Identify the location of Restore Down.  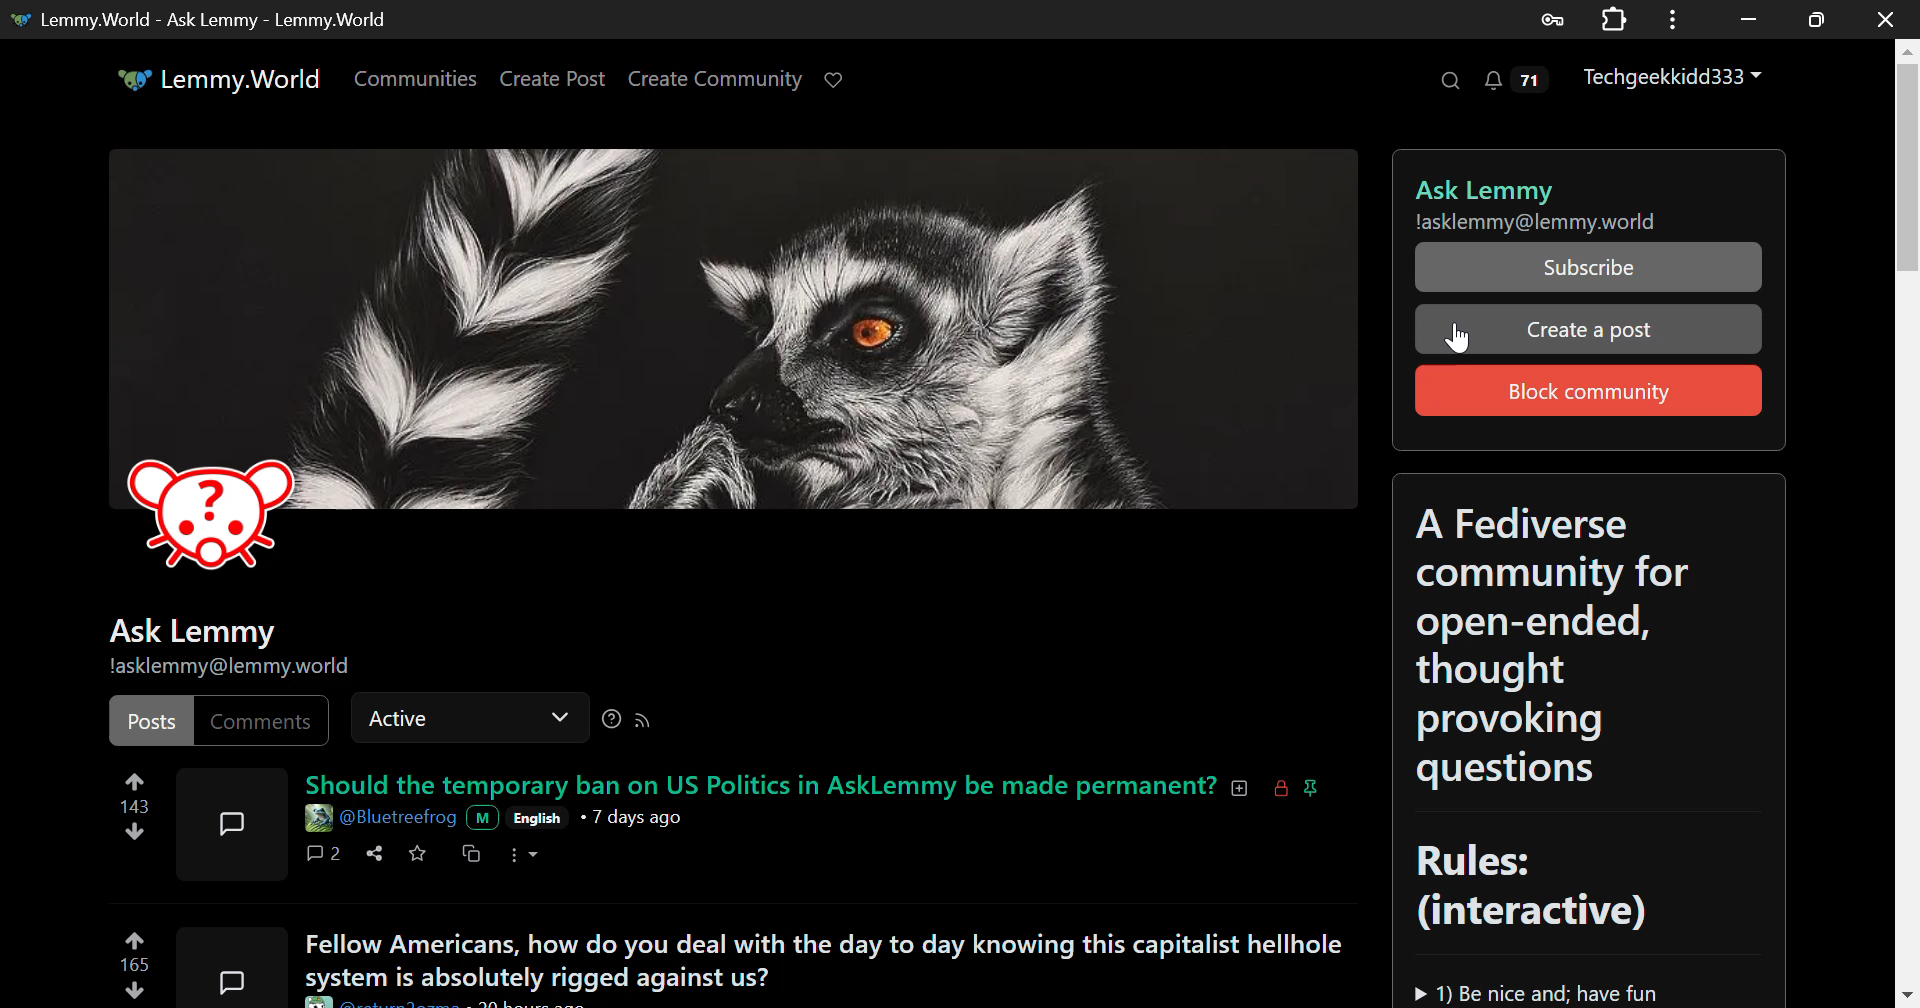
(1750, 19).